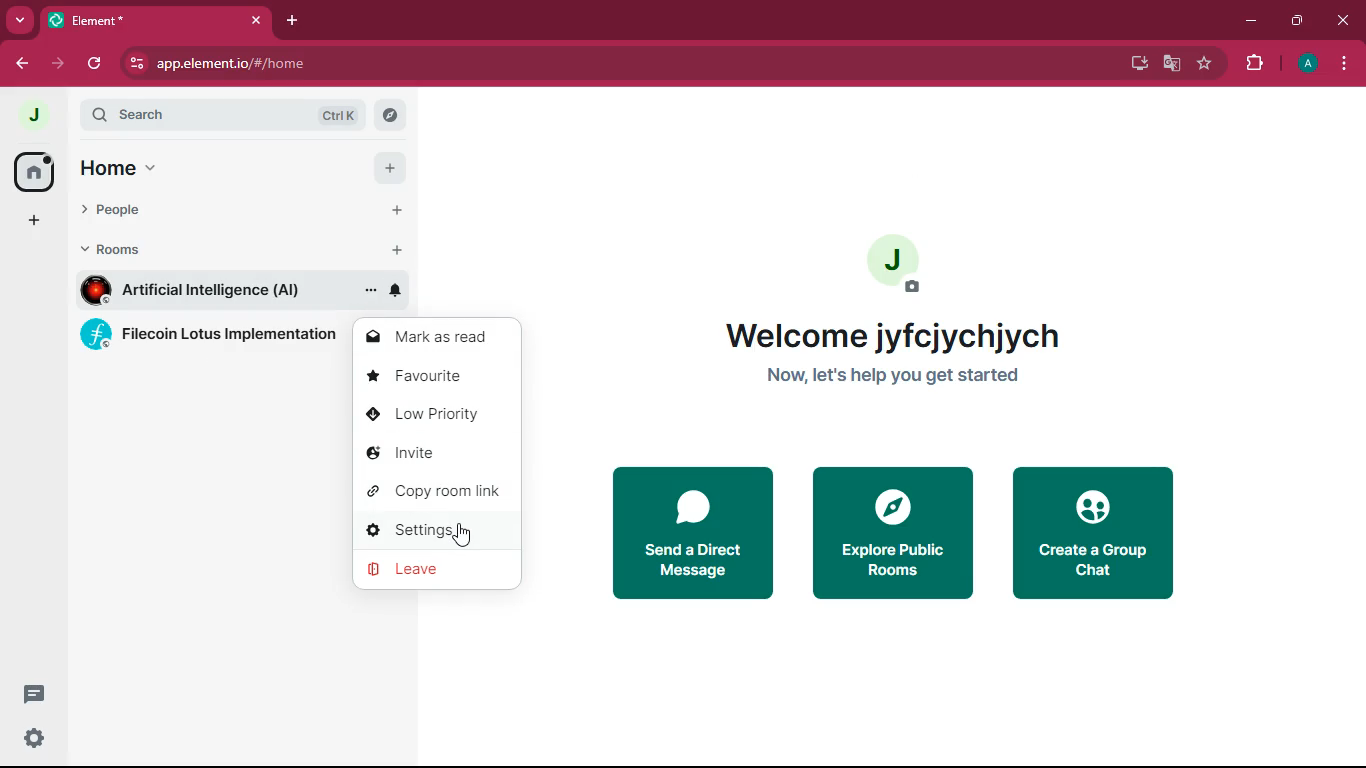  Describe the element at coordinates (122, 213) in the screenshot. I see `people` at that location.